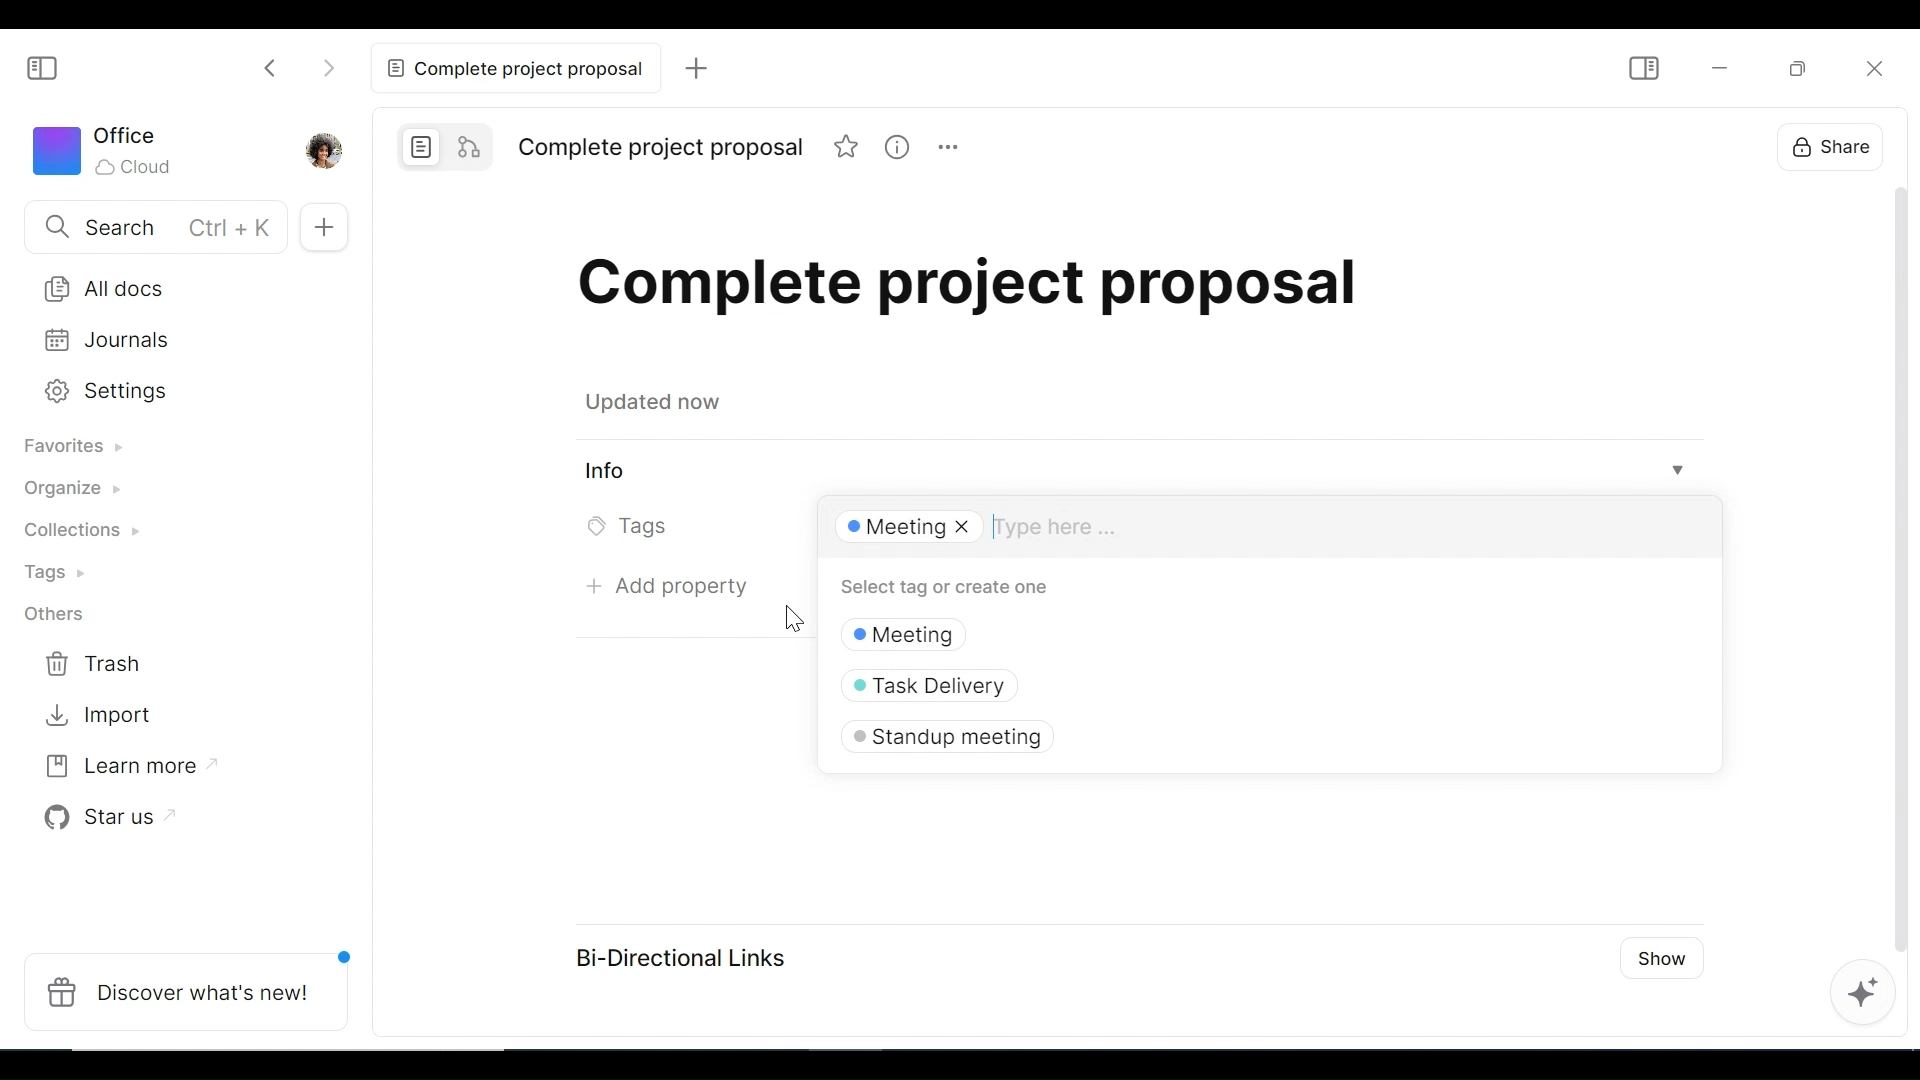 This screenshot has height=1080, width=1920. I want to click on Restore, so click(1795, 67).